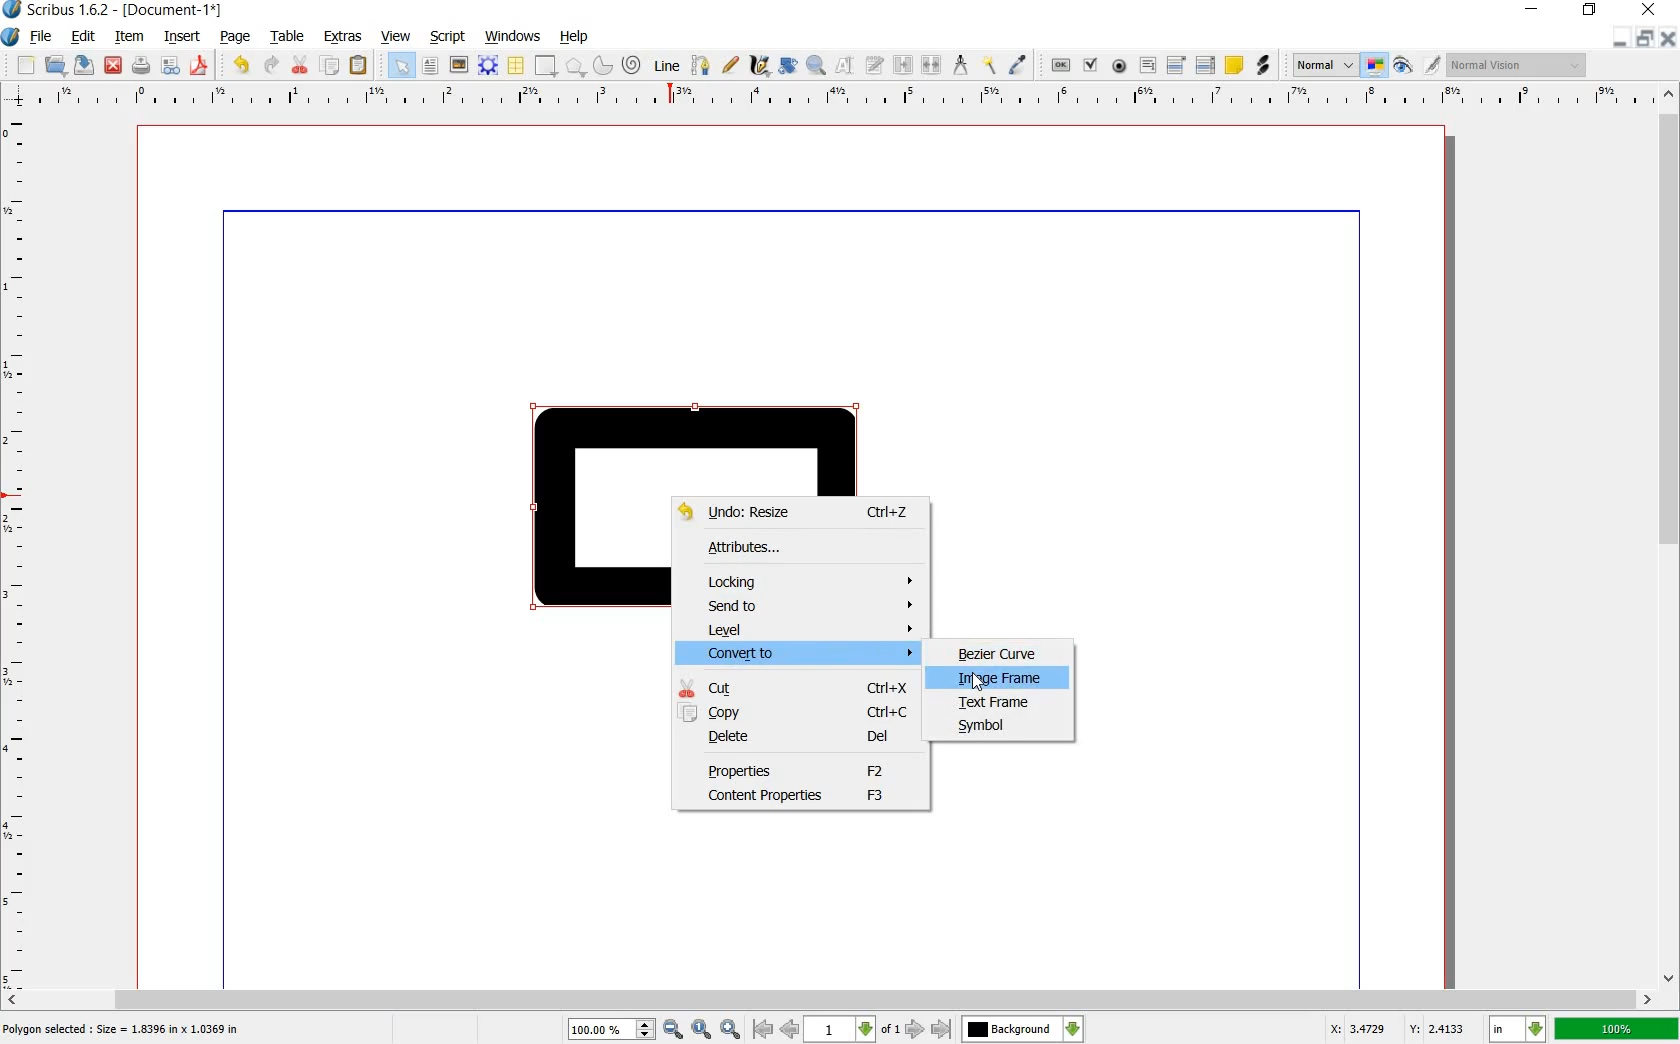  I want to click on arc, so click(600, 66).